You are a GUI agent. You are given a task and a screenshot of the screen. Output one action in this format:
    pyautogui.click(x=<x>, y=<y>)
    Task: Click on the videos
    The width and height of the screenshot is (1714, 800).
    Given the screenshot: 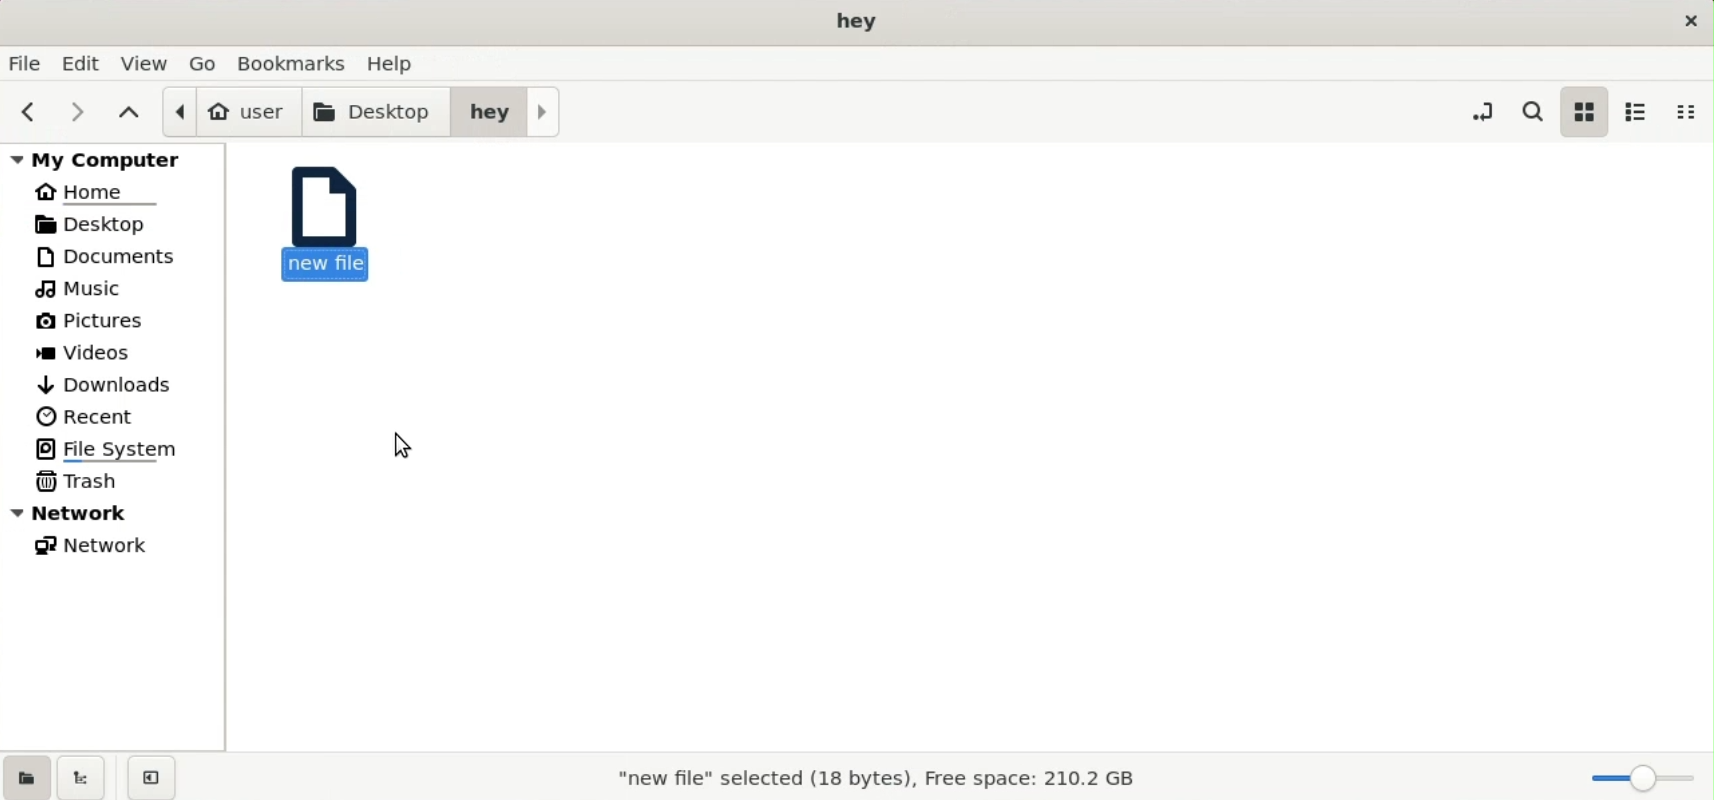 What is the action you would take?
    pyautogui.click(x=91, y=355)
    